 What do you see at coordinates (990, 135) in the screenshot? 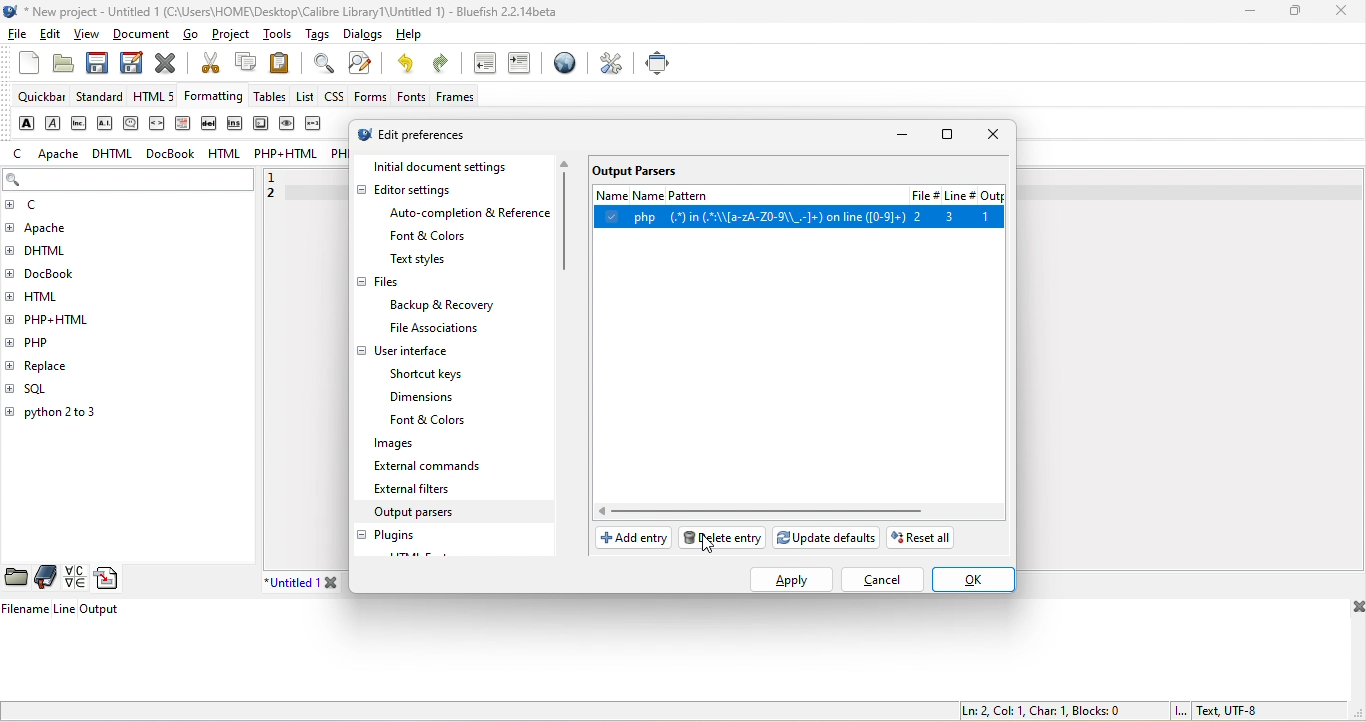
I see `close` at bounding box center [990, 135].